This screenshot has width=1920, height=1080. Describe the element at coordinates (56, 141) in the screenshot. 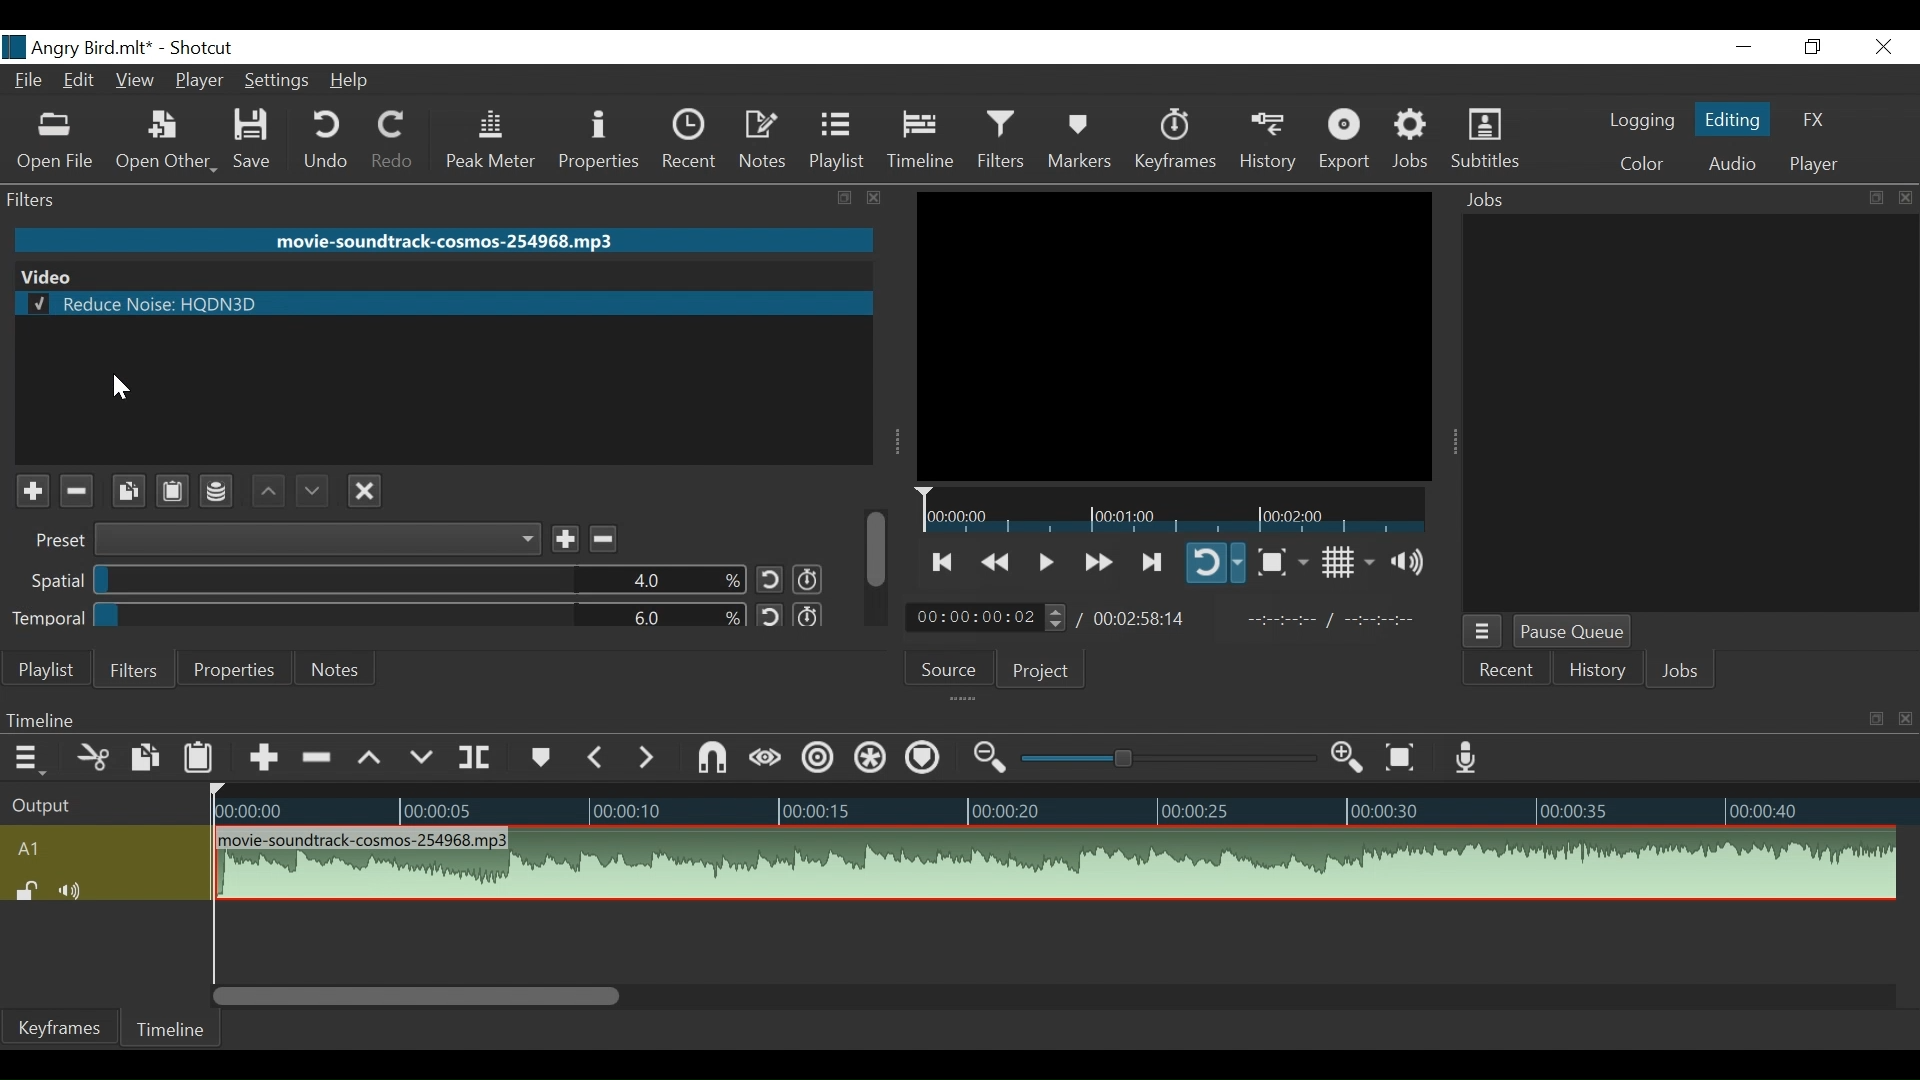

I see `Open File` at that location.